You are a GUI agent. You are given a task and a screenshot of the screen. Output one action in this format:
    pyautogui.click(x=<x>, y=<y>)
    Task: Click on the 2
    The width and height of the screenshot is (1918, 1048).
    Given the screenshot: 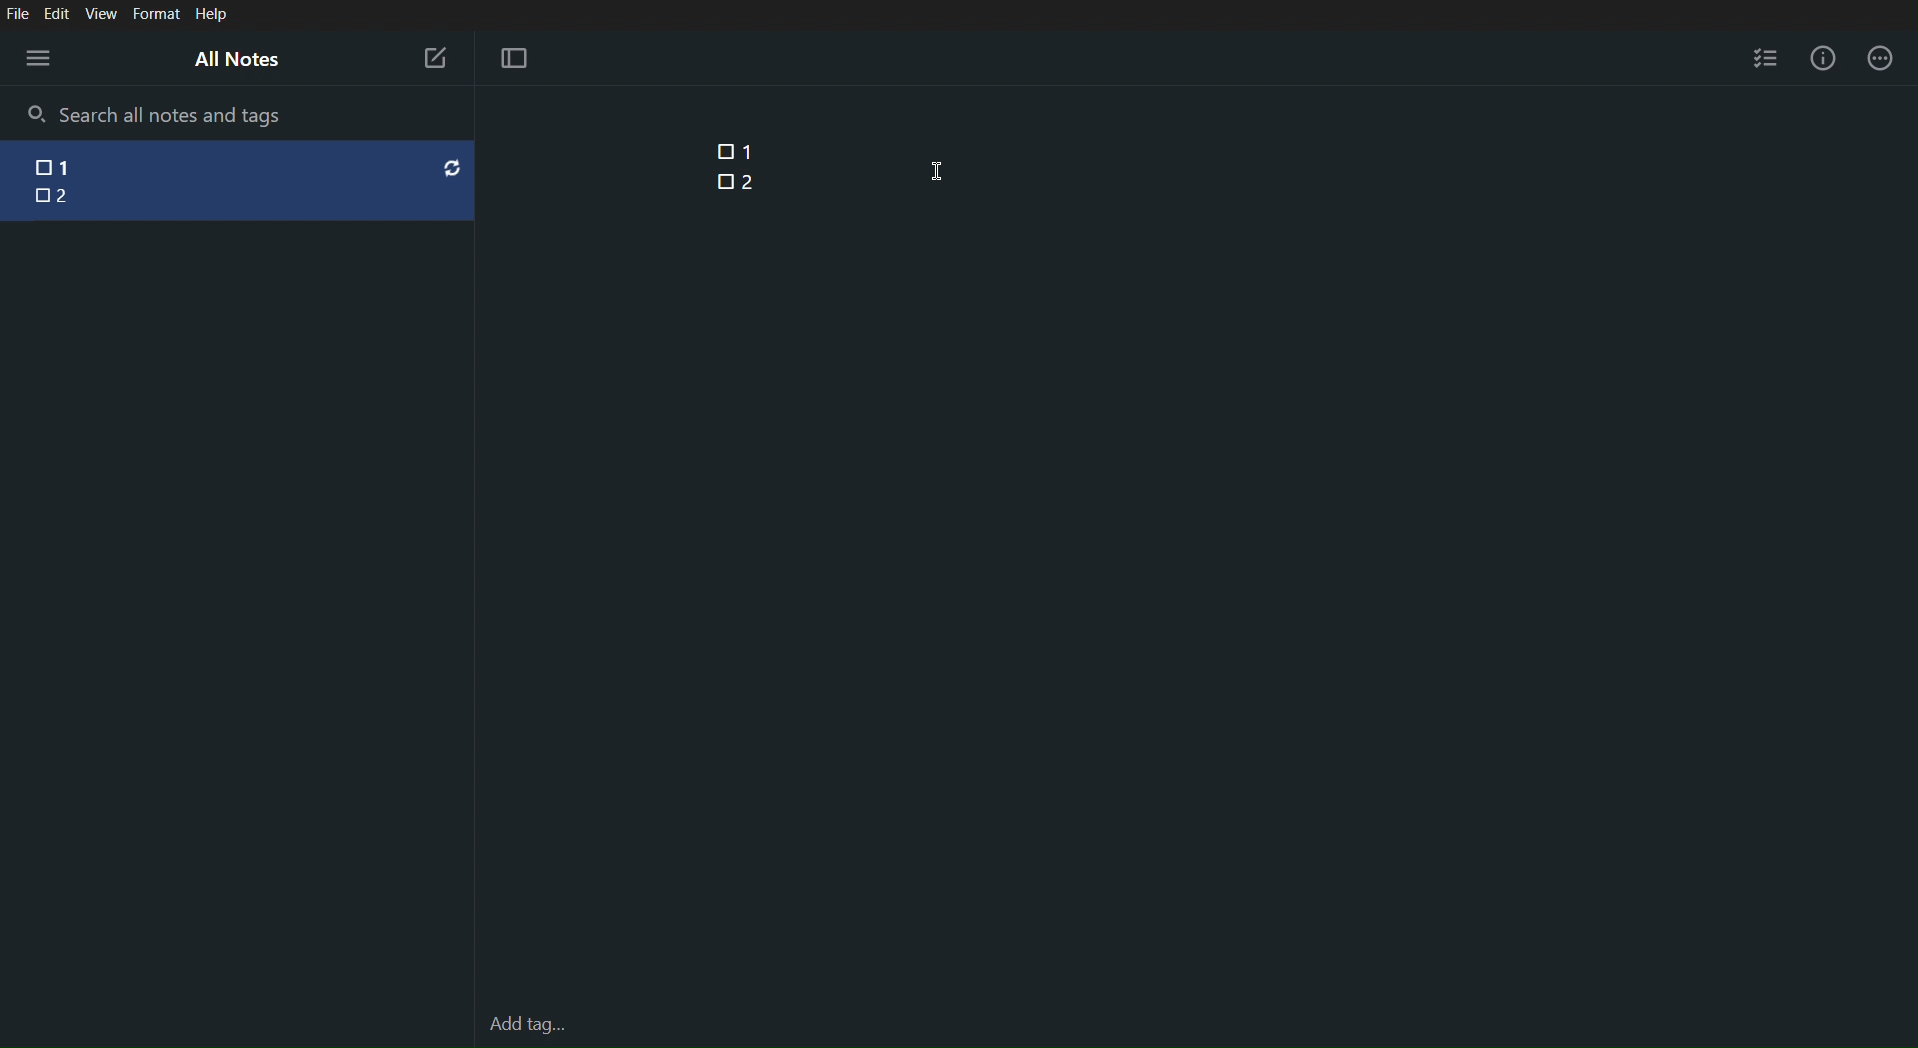 What is the action you would take?
    pyautogui.click(x=748, y=180)
    